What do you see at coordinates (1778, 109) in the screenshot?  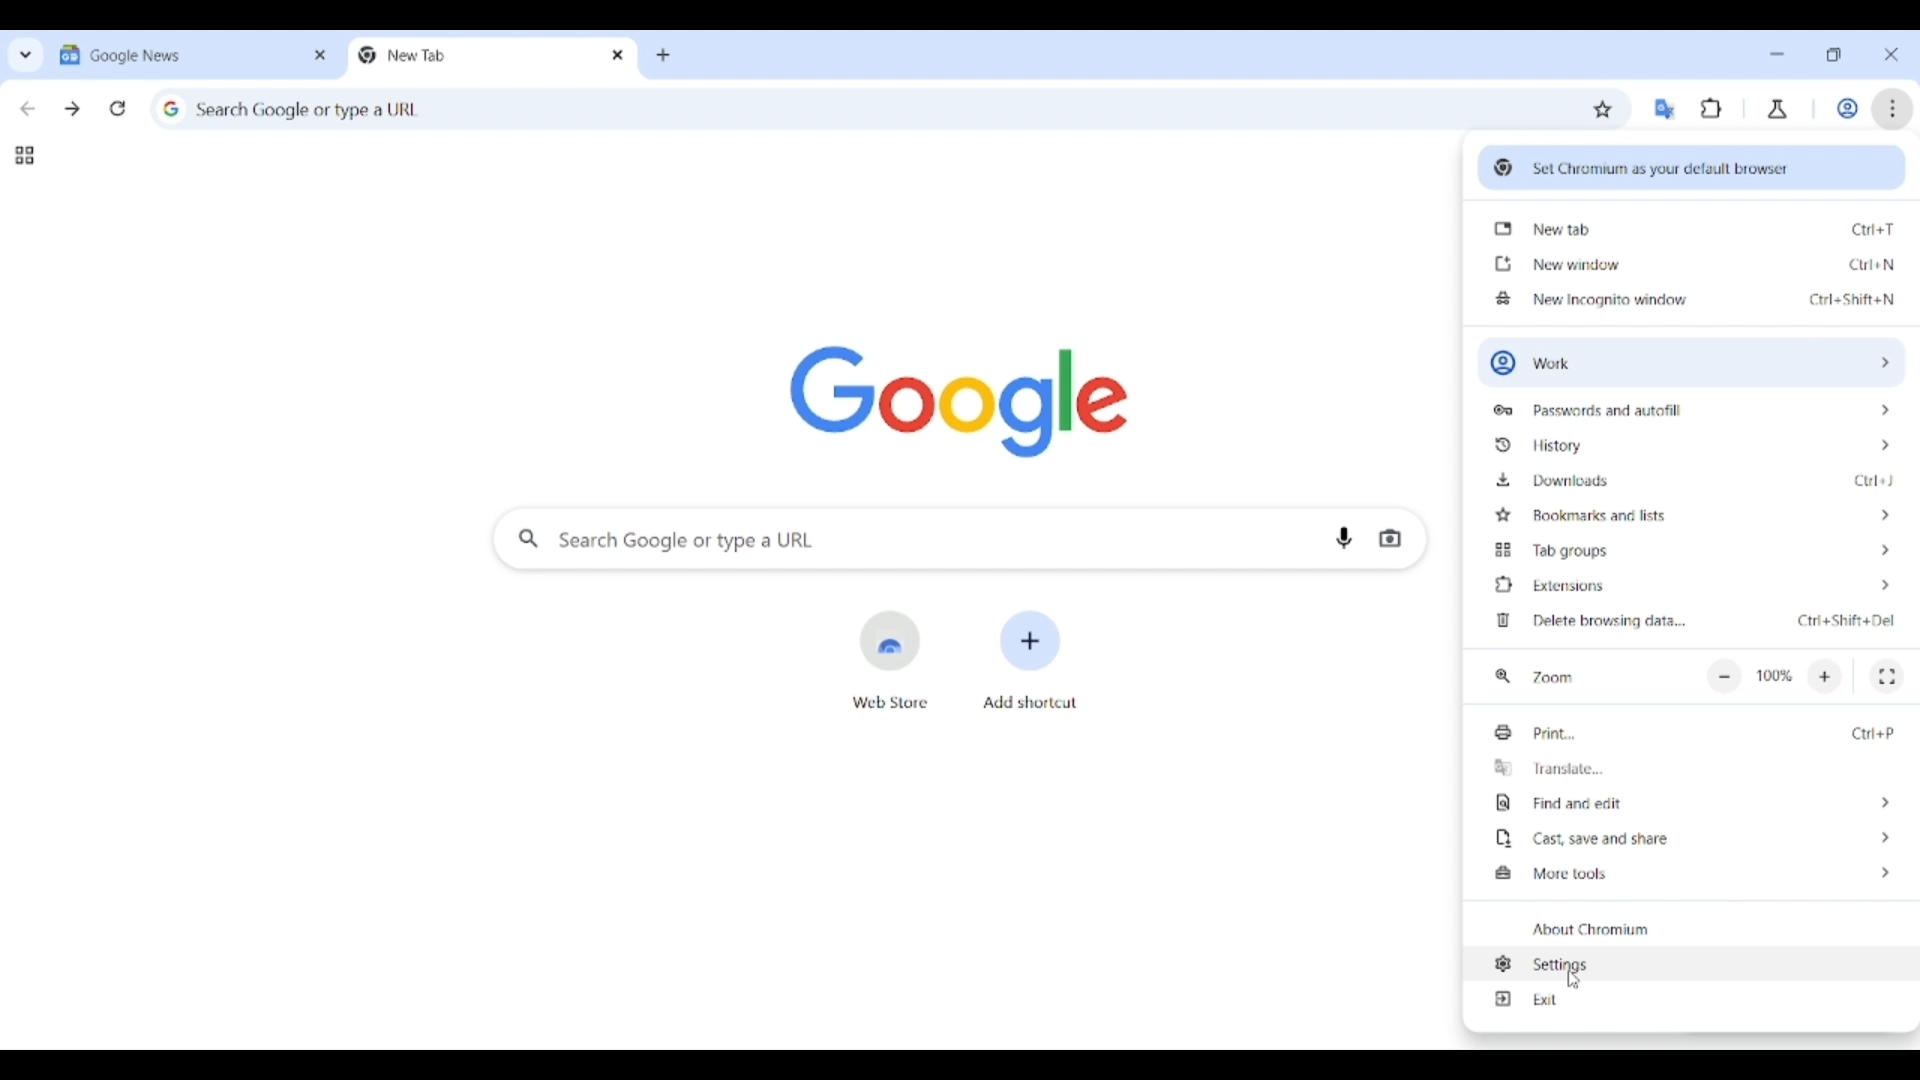 I see `Chrome labs` at bounding box center [1778, 109].